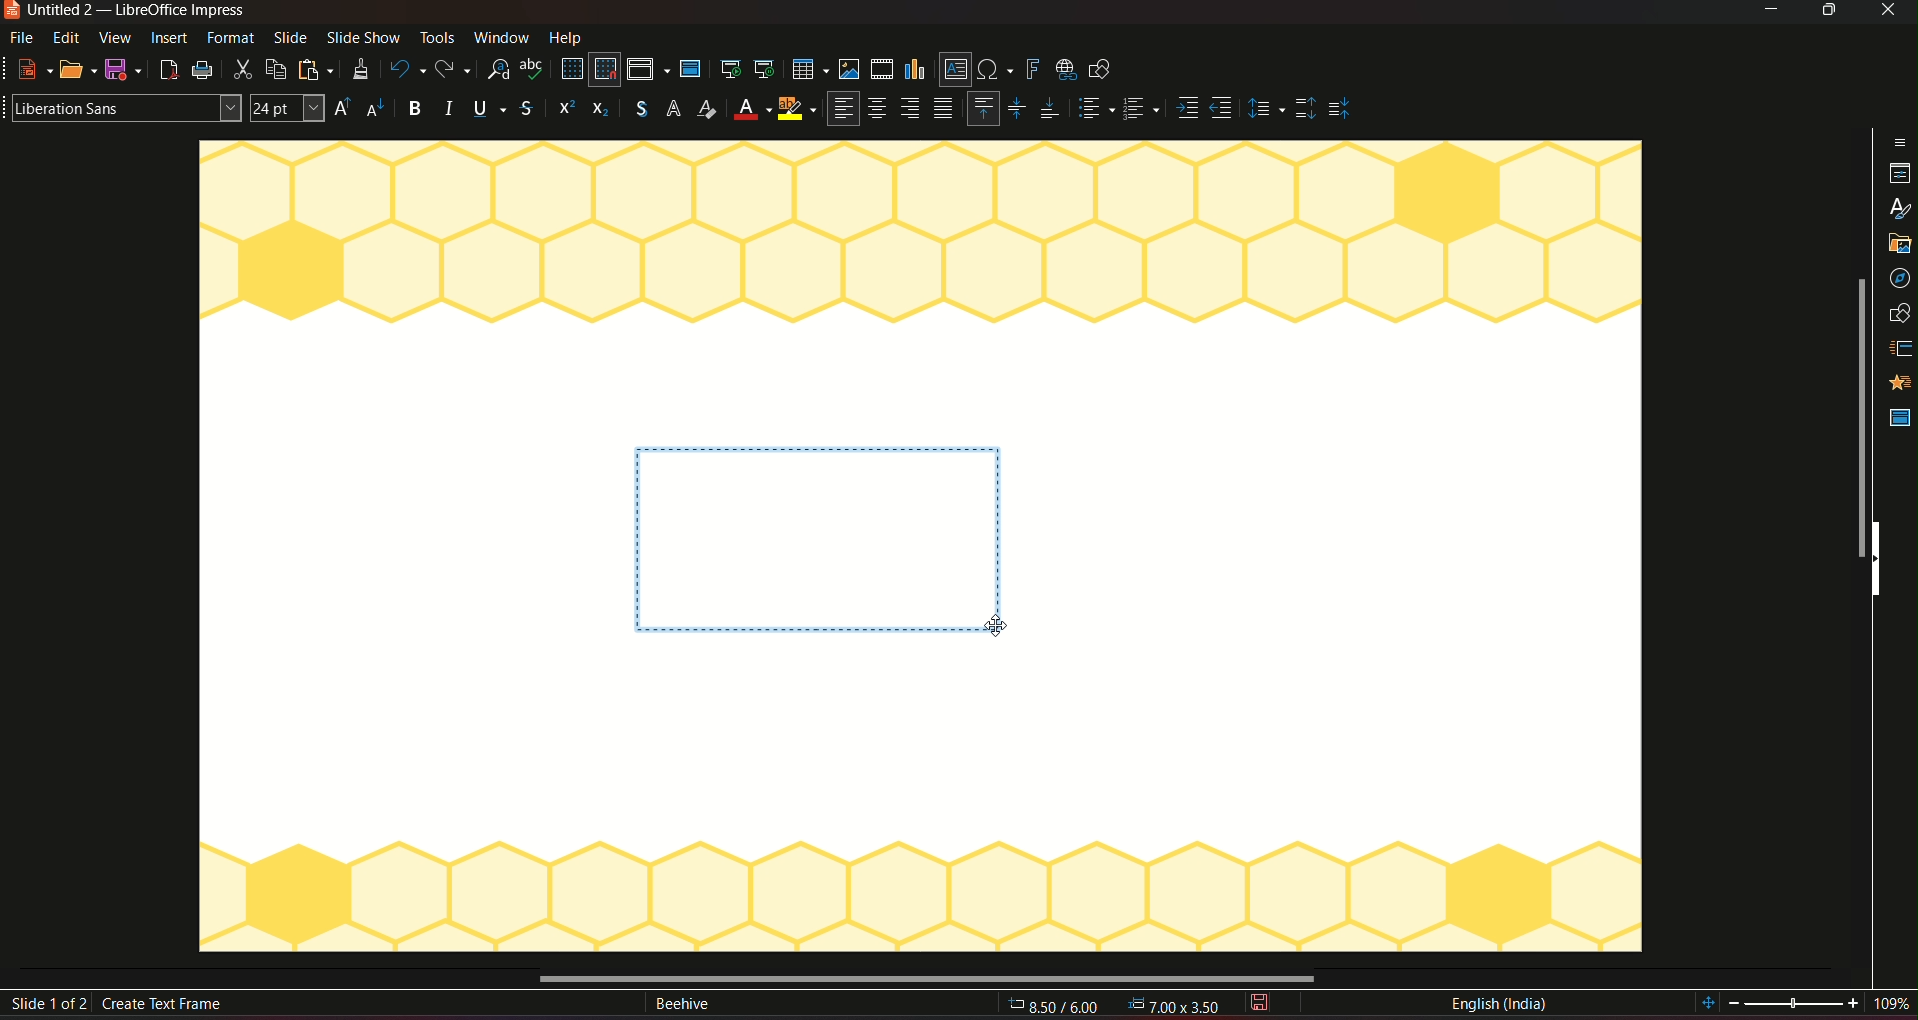 The width and height of the screenshot is (1918, 1020). What do you see at coordinates (599, 111) in the screenshot?
I see `icon` at bounding box center [599, 111].